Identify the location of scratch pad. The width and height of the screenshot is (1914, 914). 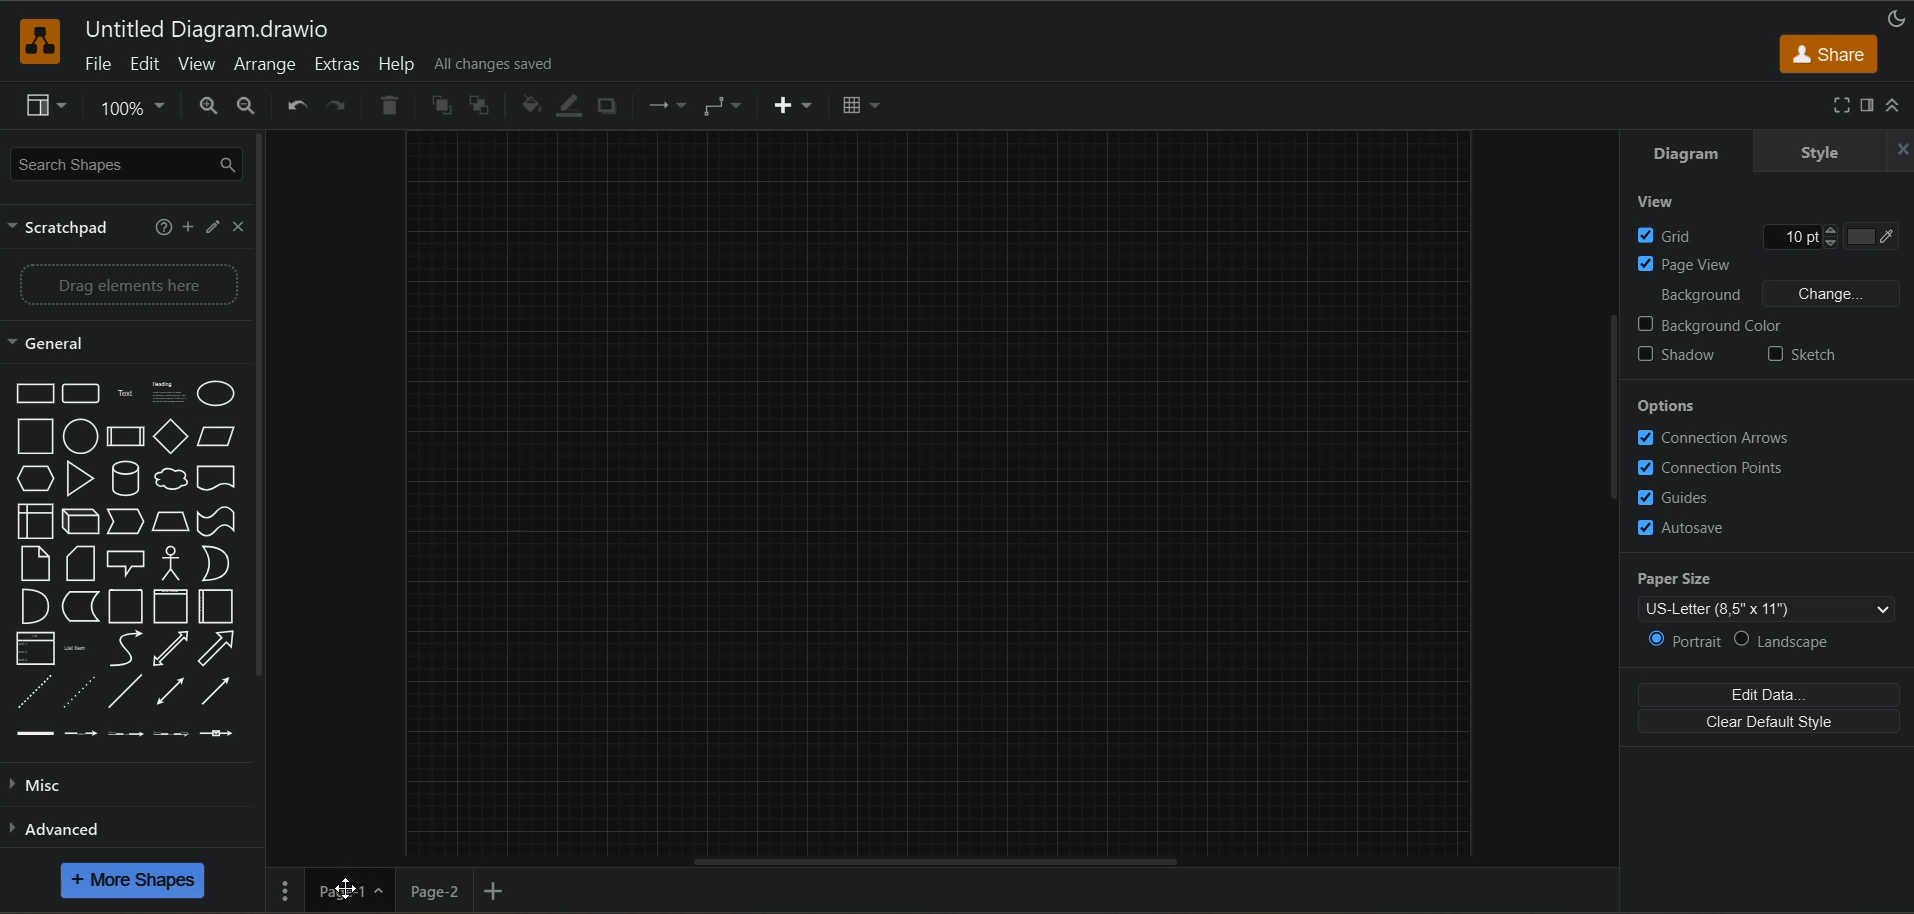
(68, 228).